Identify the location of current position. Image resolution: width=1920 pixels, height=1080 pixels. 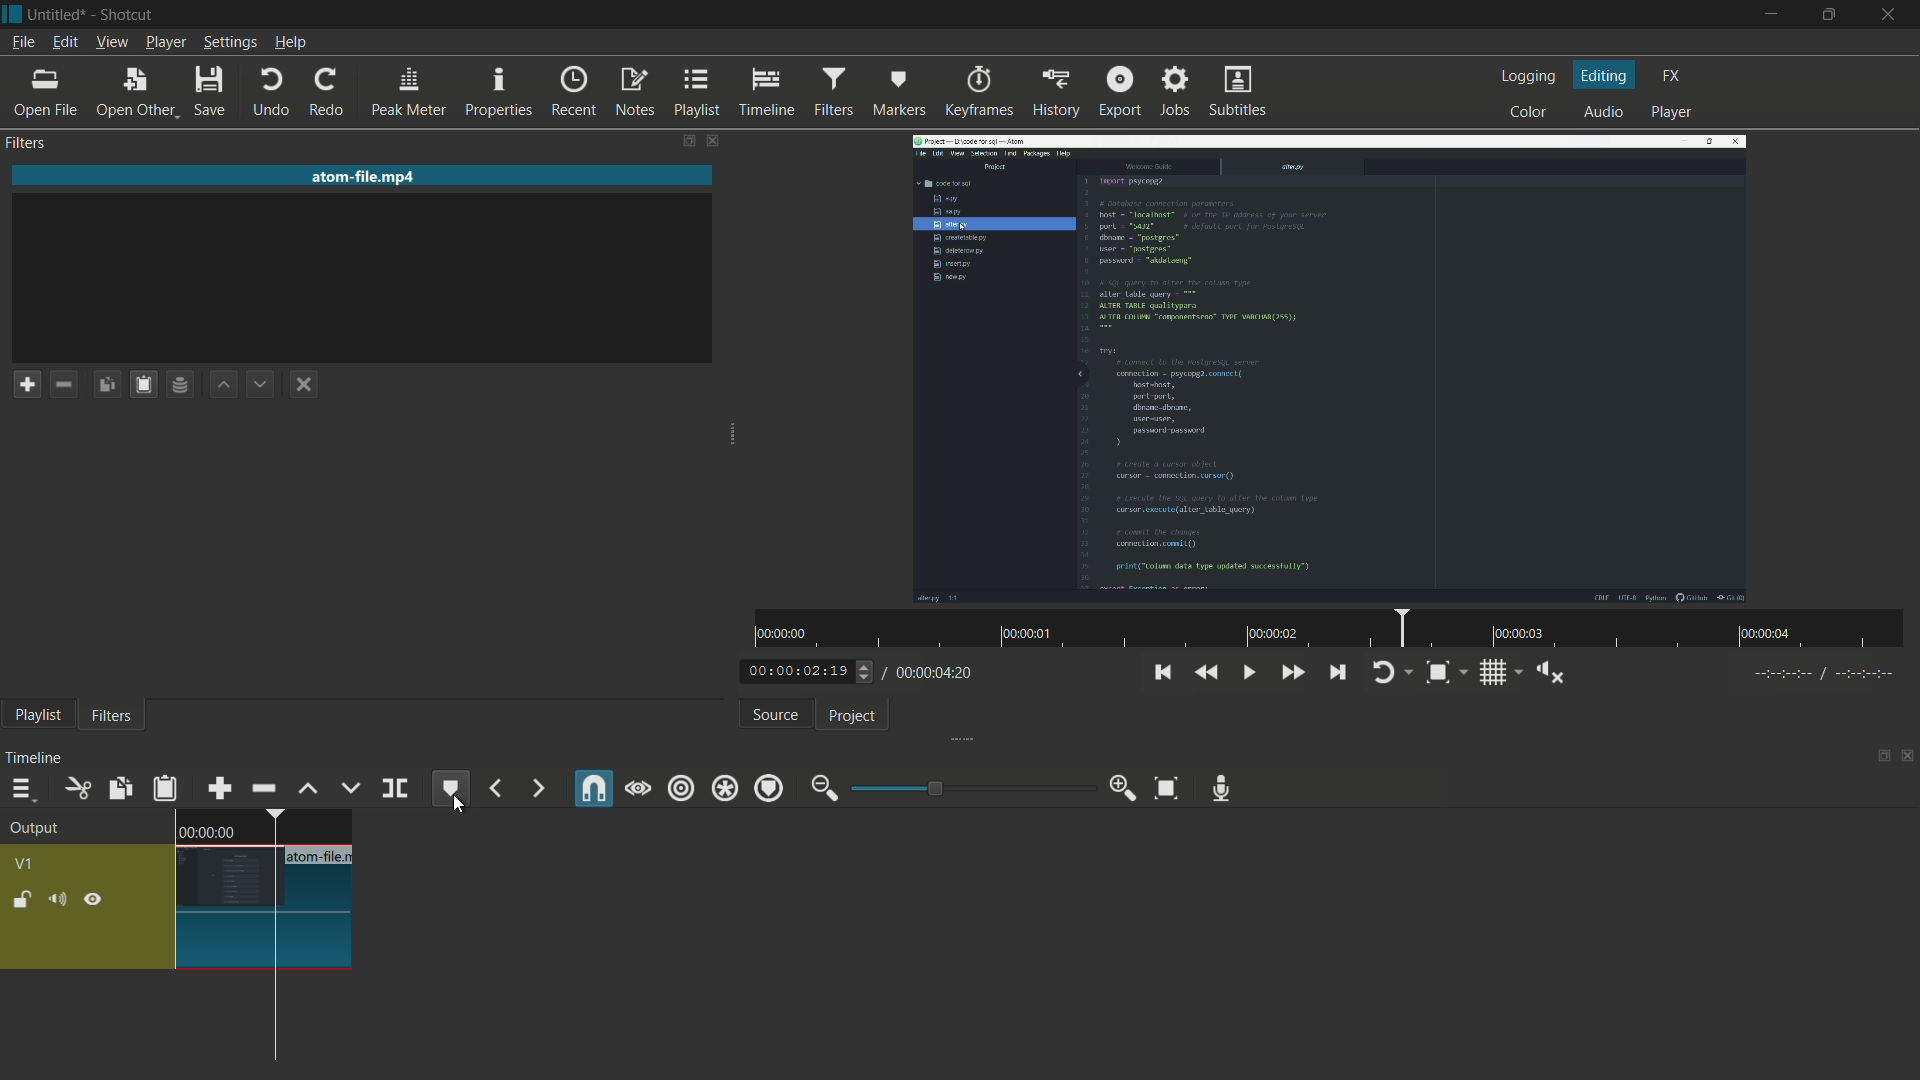
(272, 938).